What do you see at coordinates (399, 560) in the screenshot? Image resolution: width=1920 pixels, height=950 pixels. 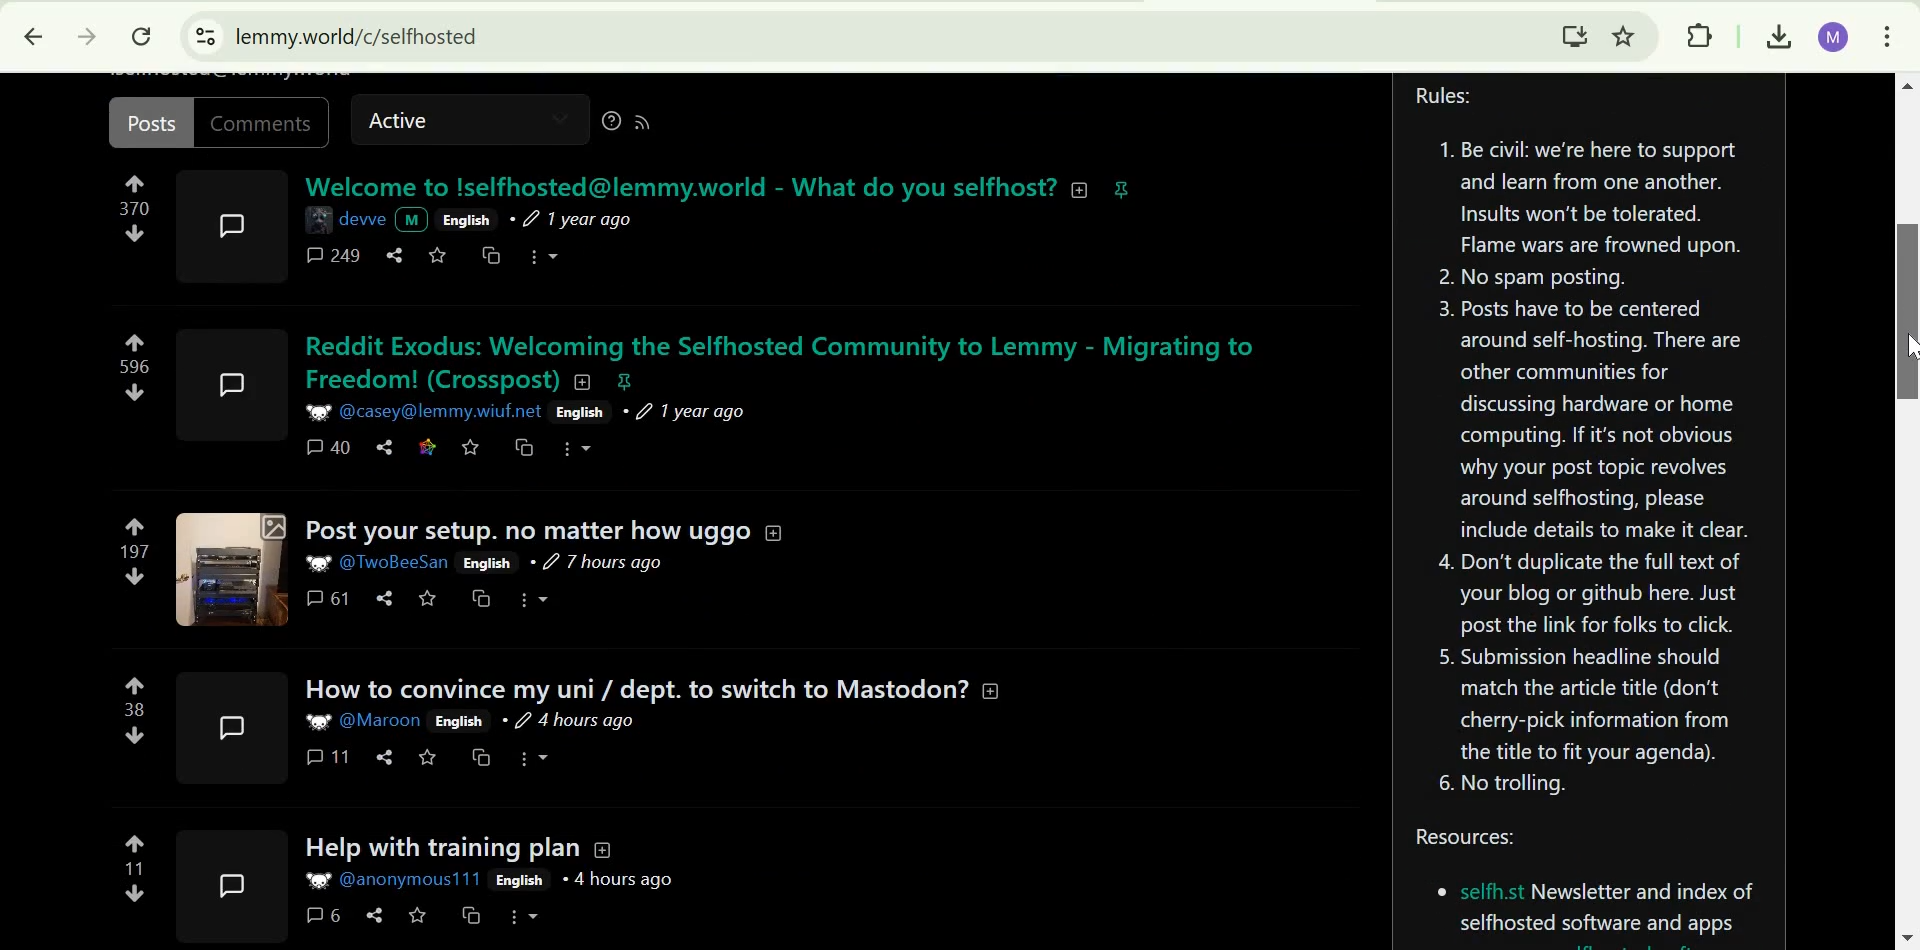 I see `User ID` at bounding box center [399, 560].